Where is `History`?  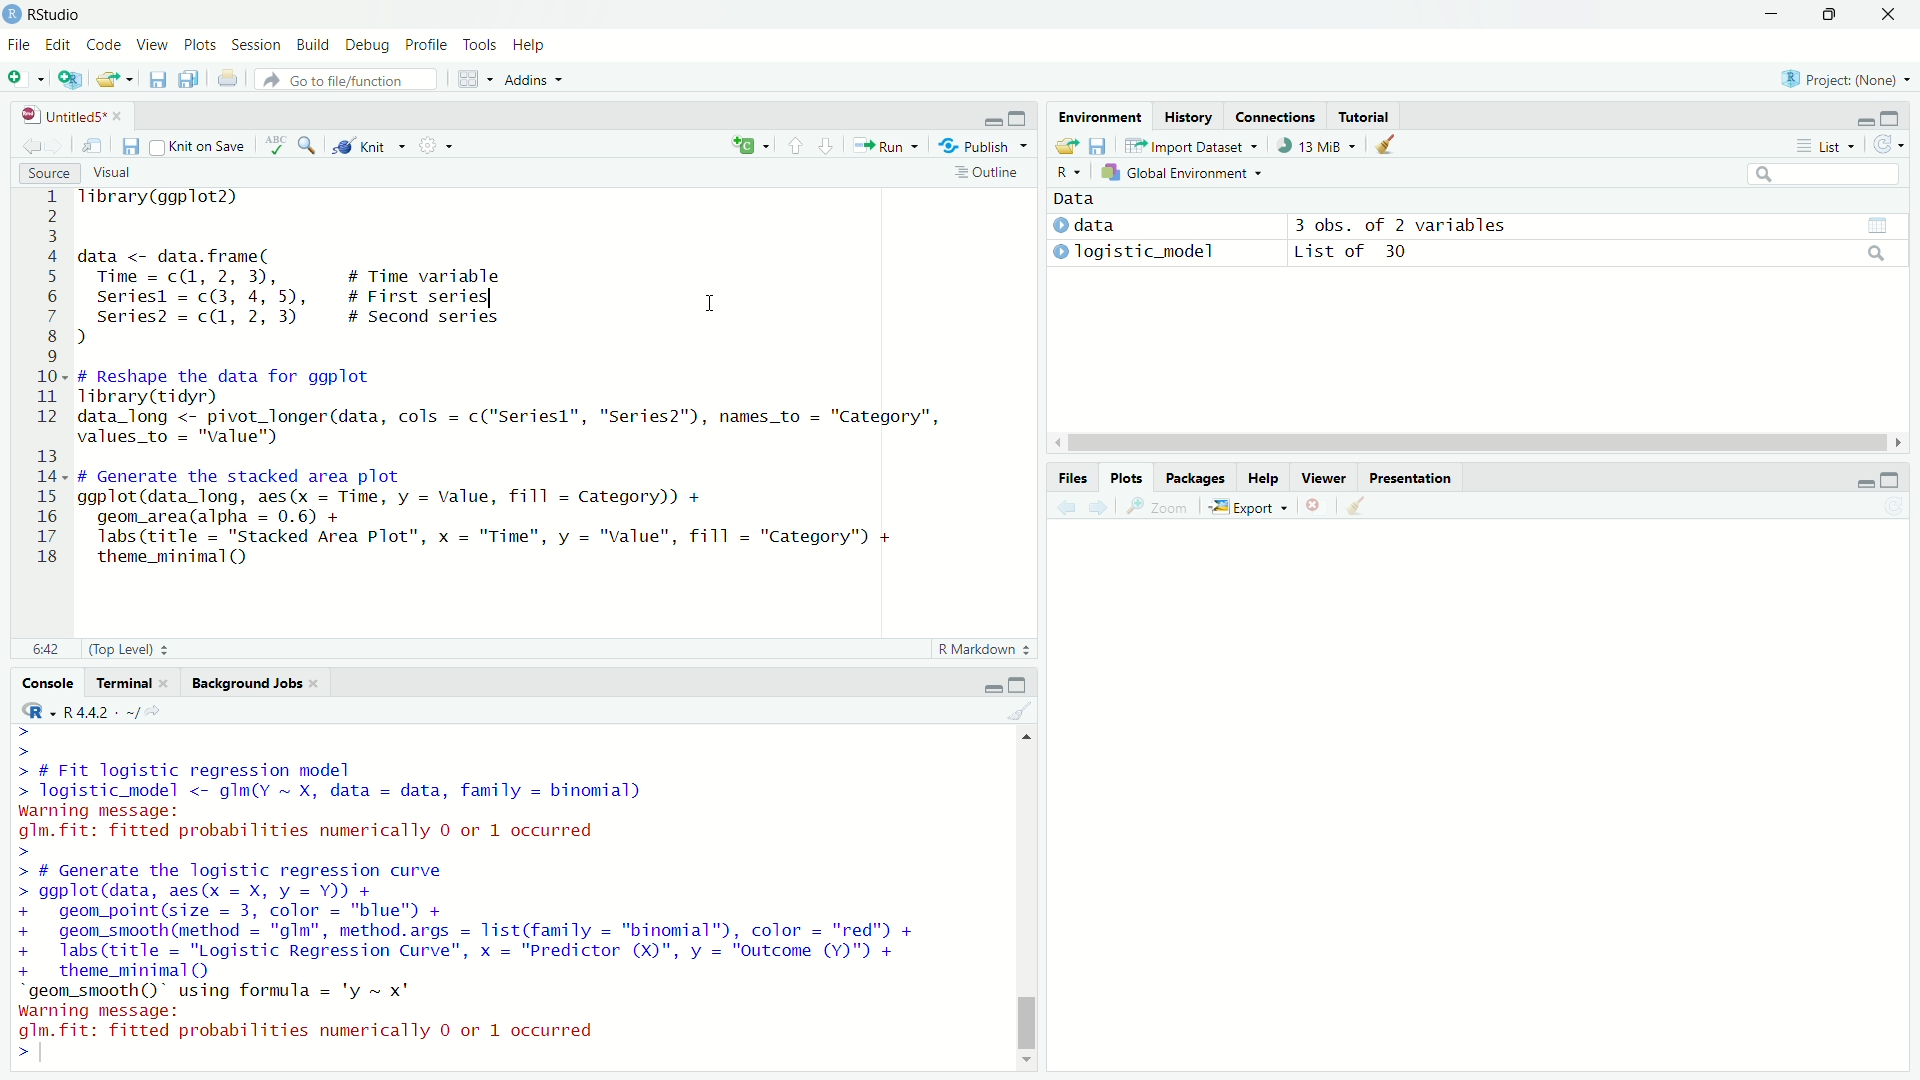
History is located at coordinates (1186, 114).